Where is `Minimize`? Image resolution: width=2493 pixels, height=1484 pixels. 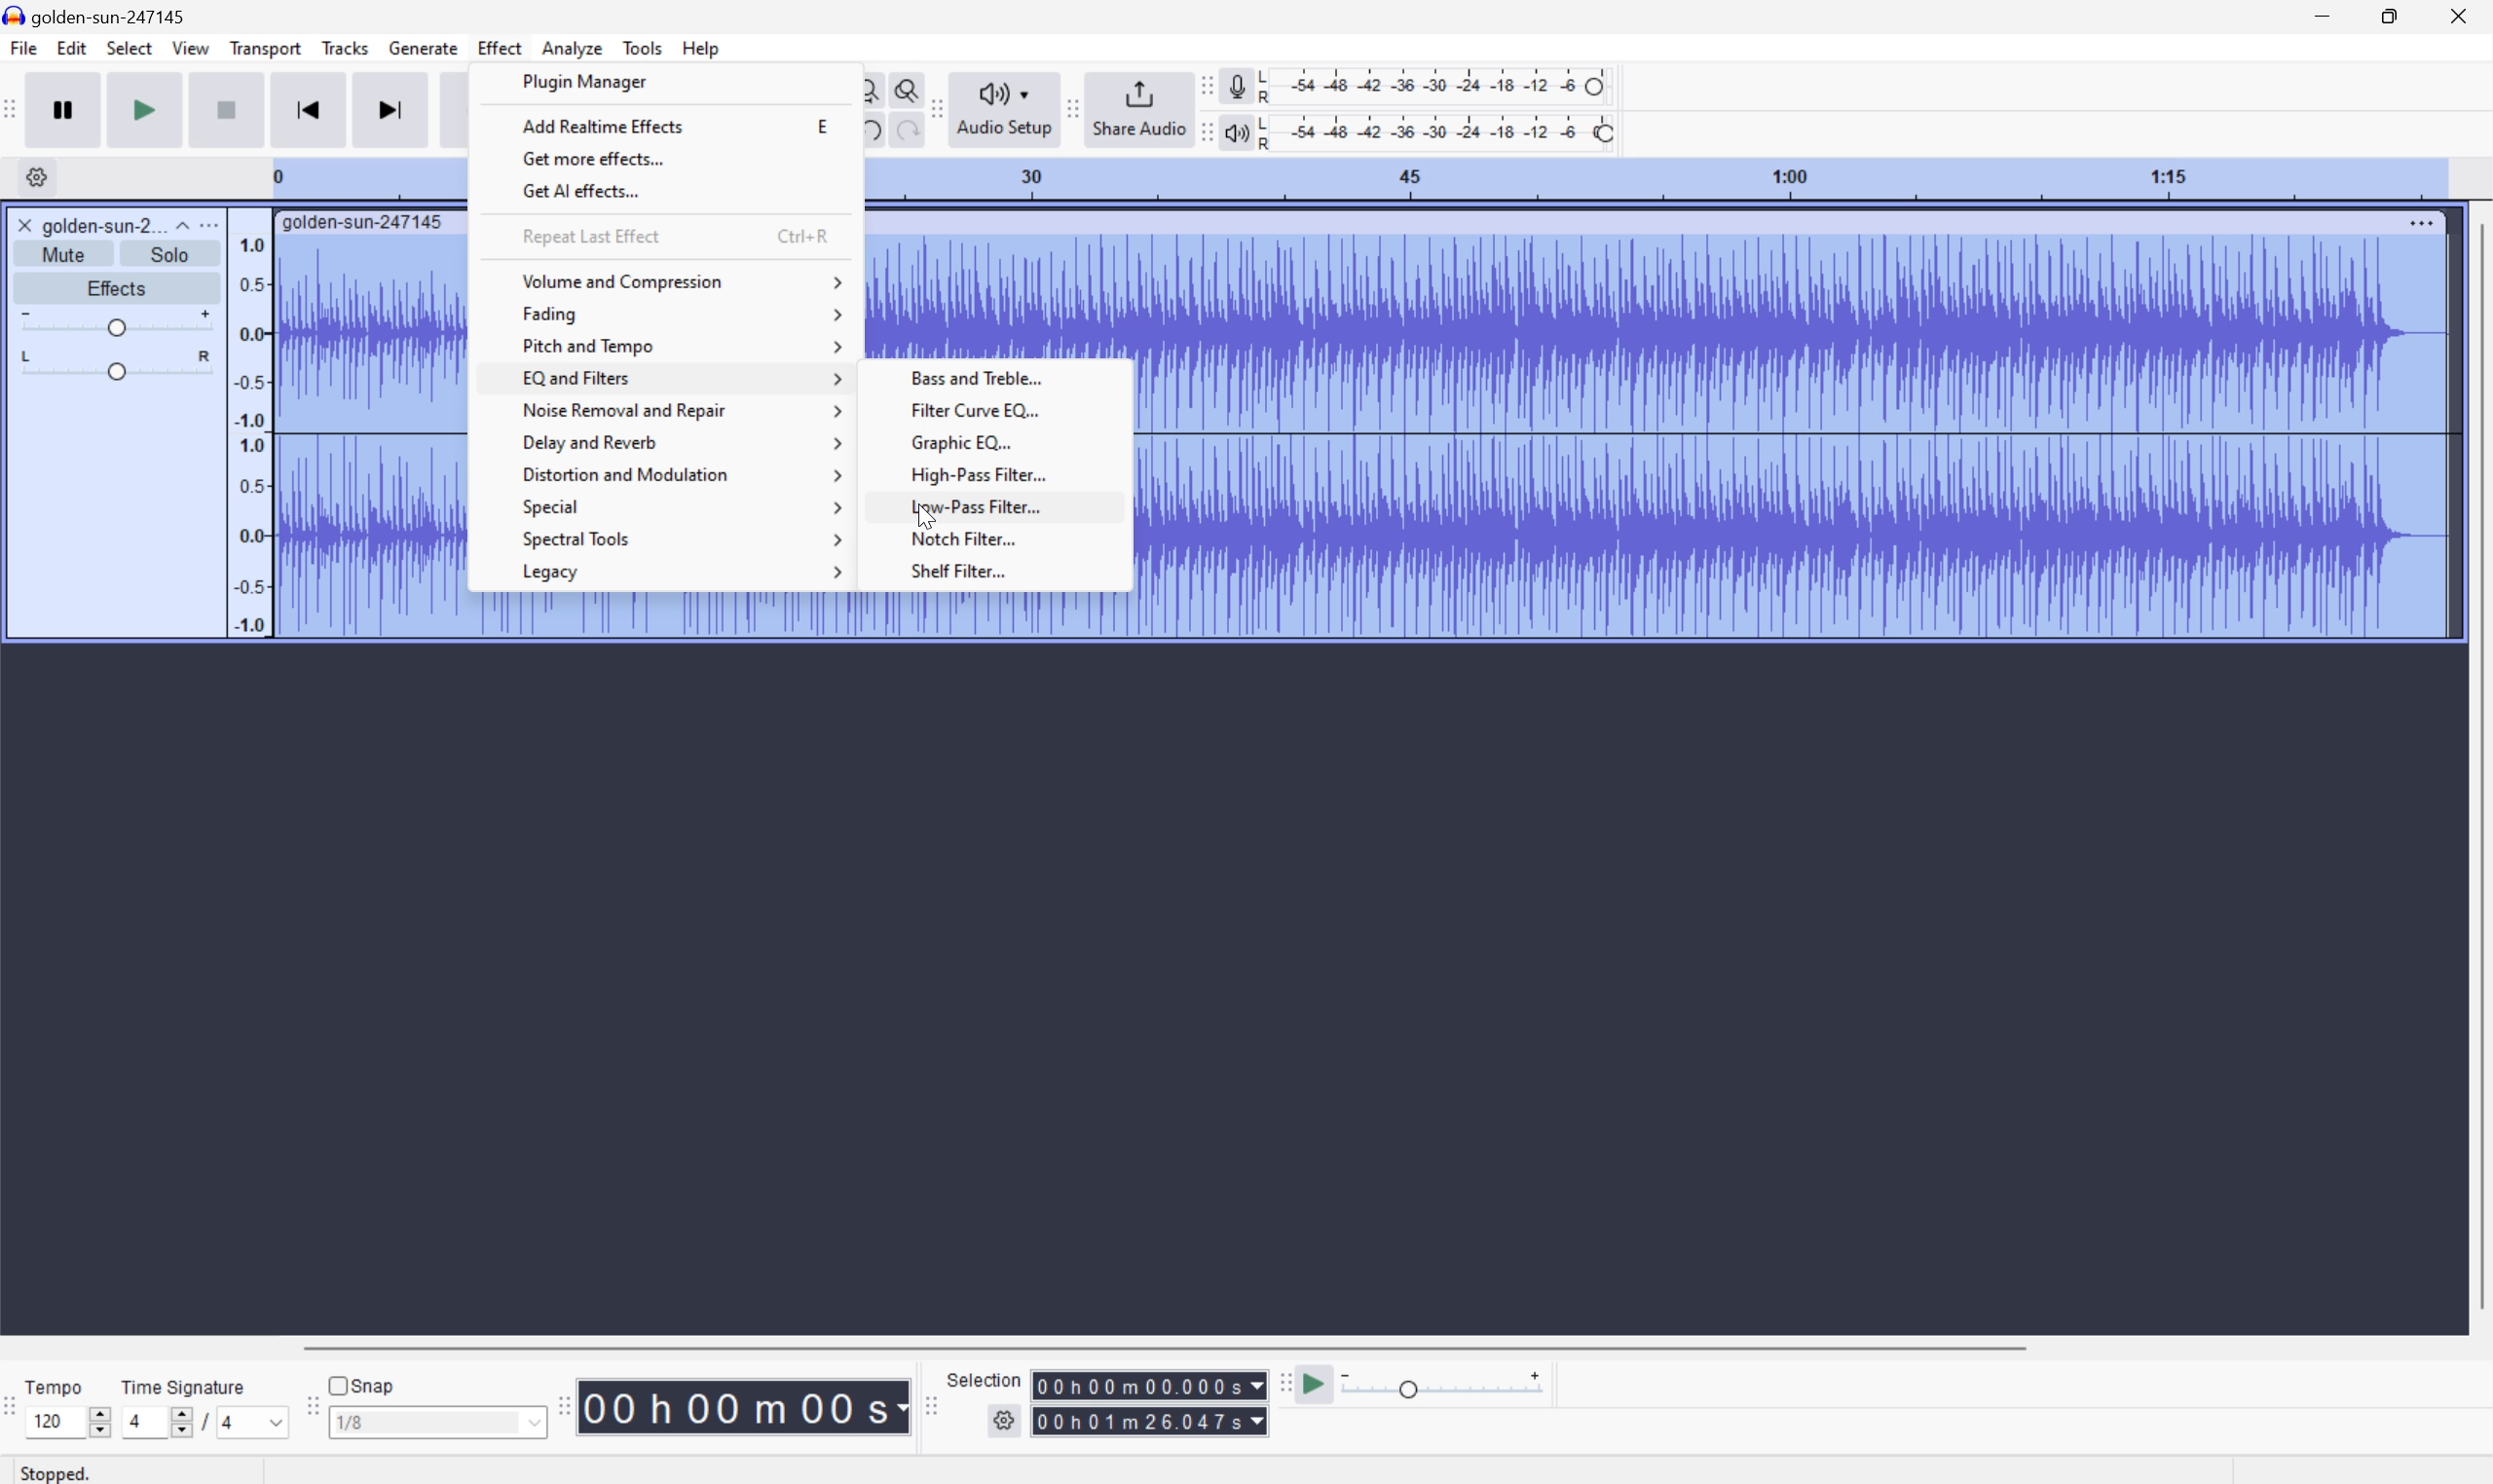 Minimize is located at coordinates (2322, 15).